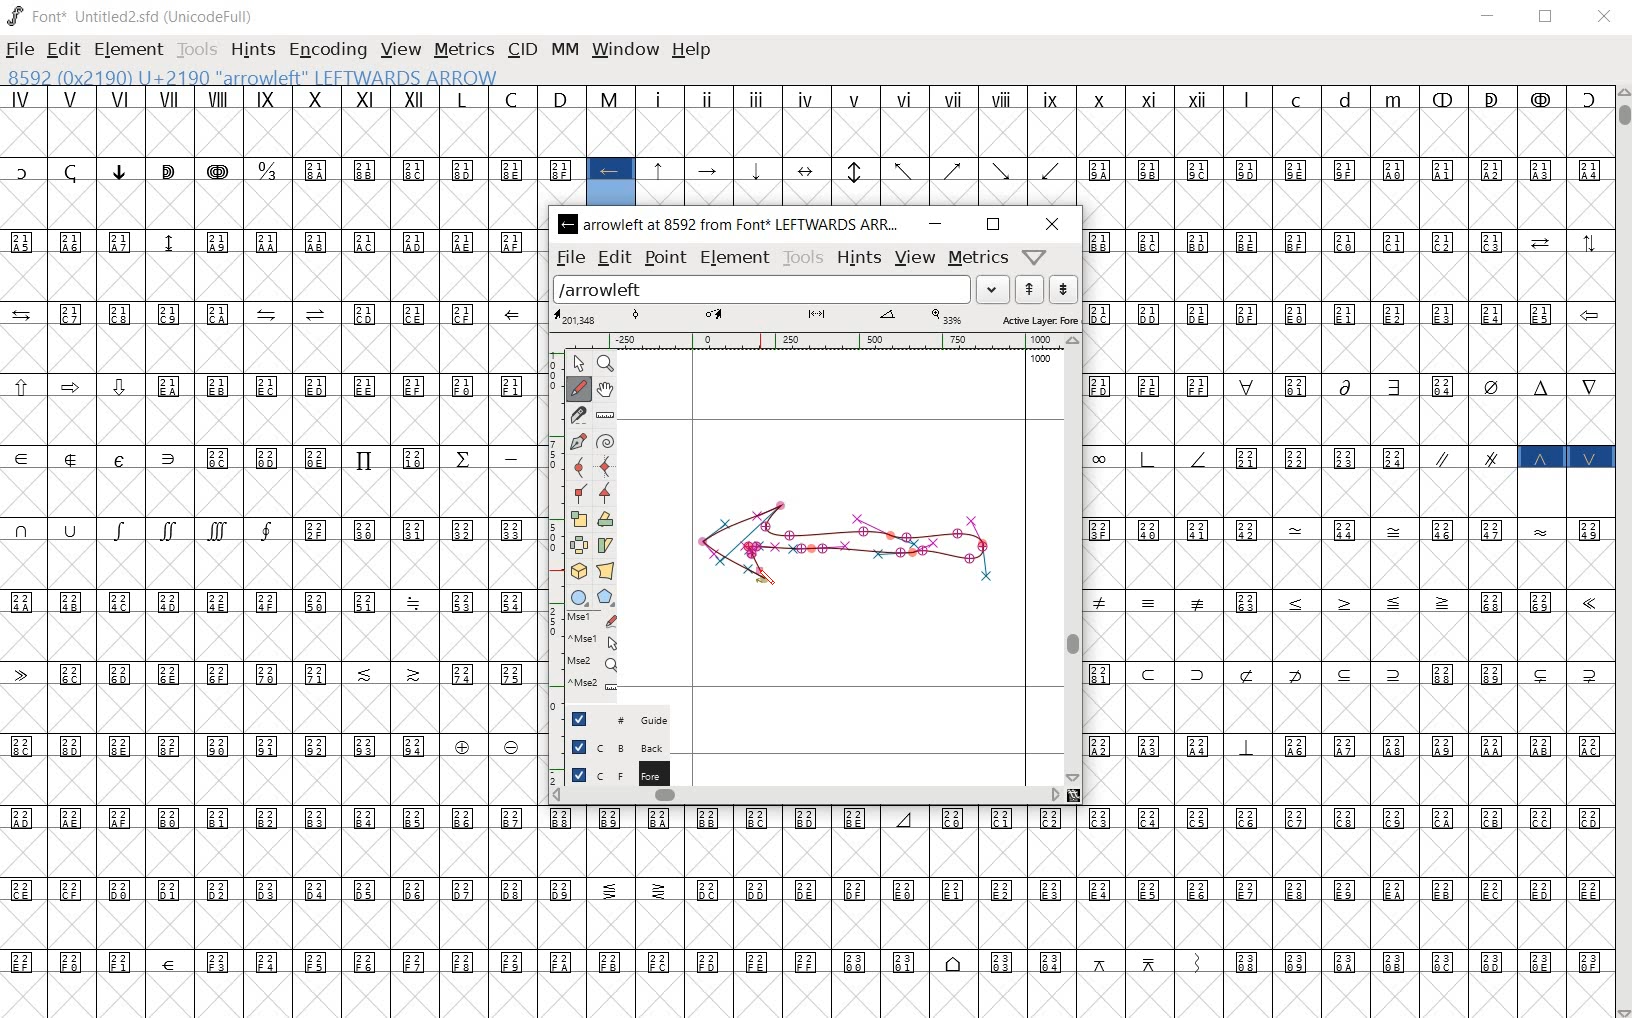 The image size is (1632, 1018). Describe the element at coordinates (802, 257) in the screenshot. I see `tools` at that location.